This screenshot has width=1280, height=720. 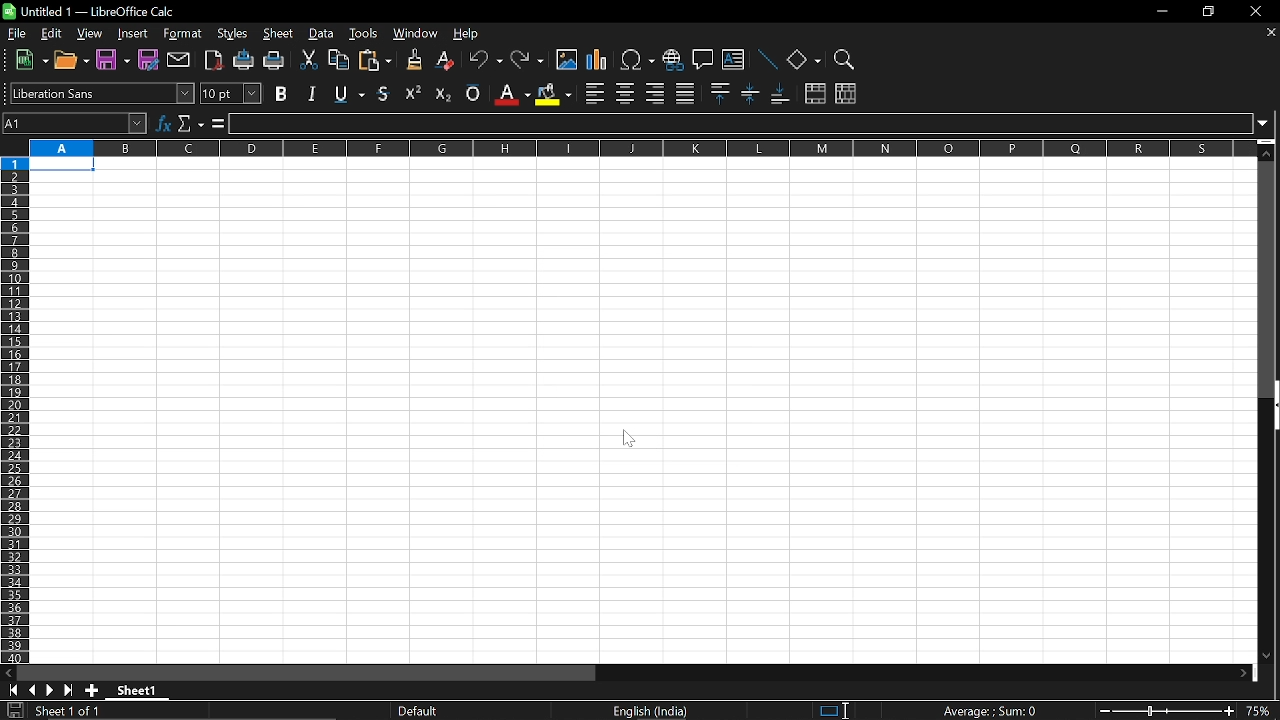 What do you see at coordinates (182, 35) in the screenshot?
I see `format` at bounding box center [182, 35].